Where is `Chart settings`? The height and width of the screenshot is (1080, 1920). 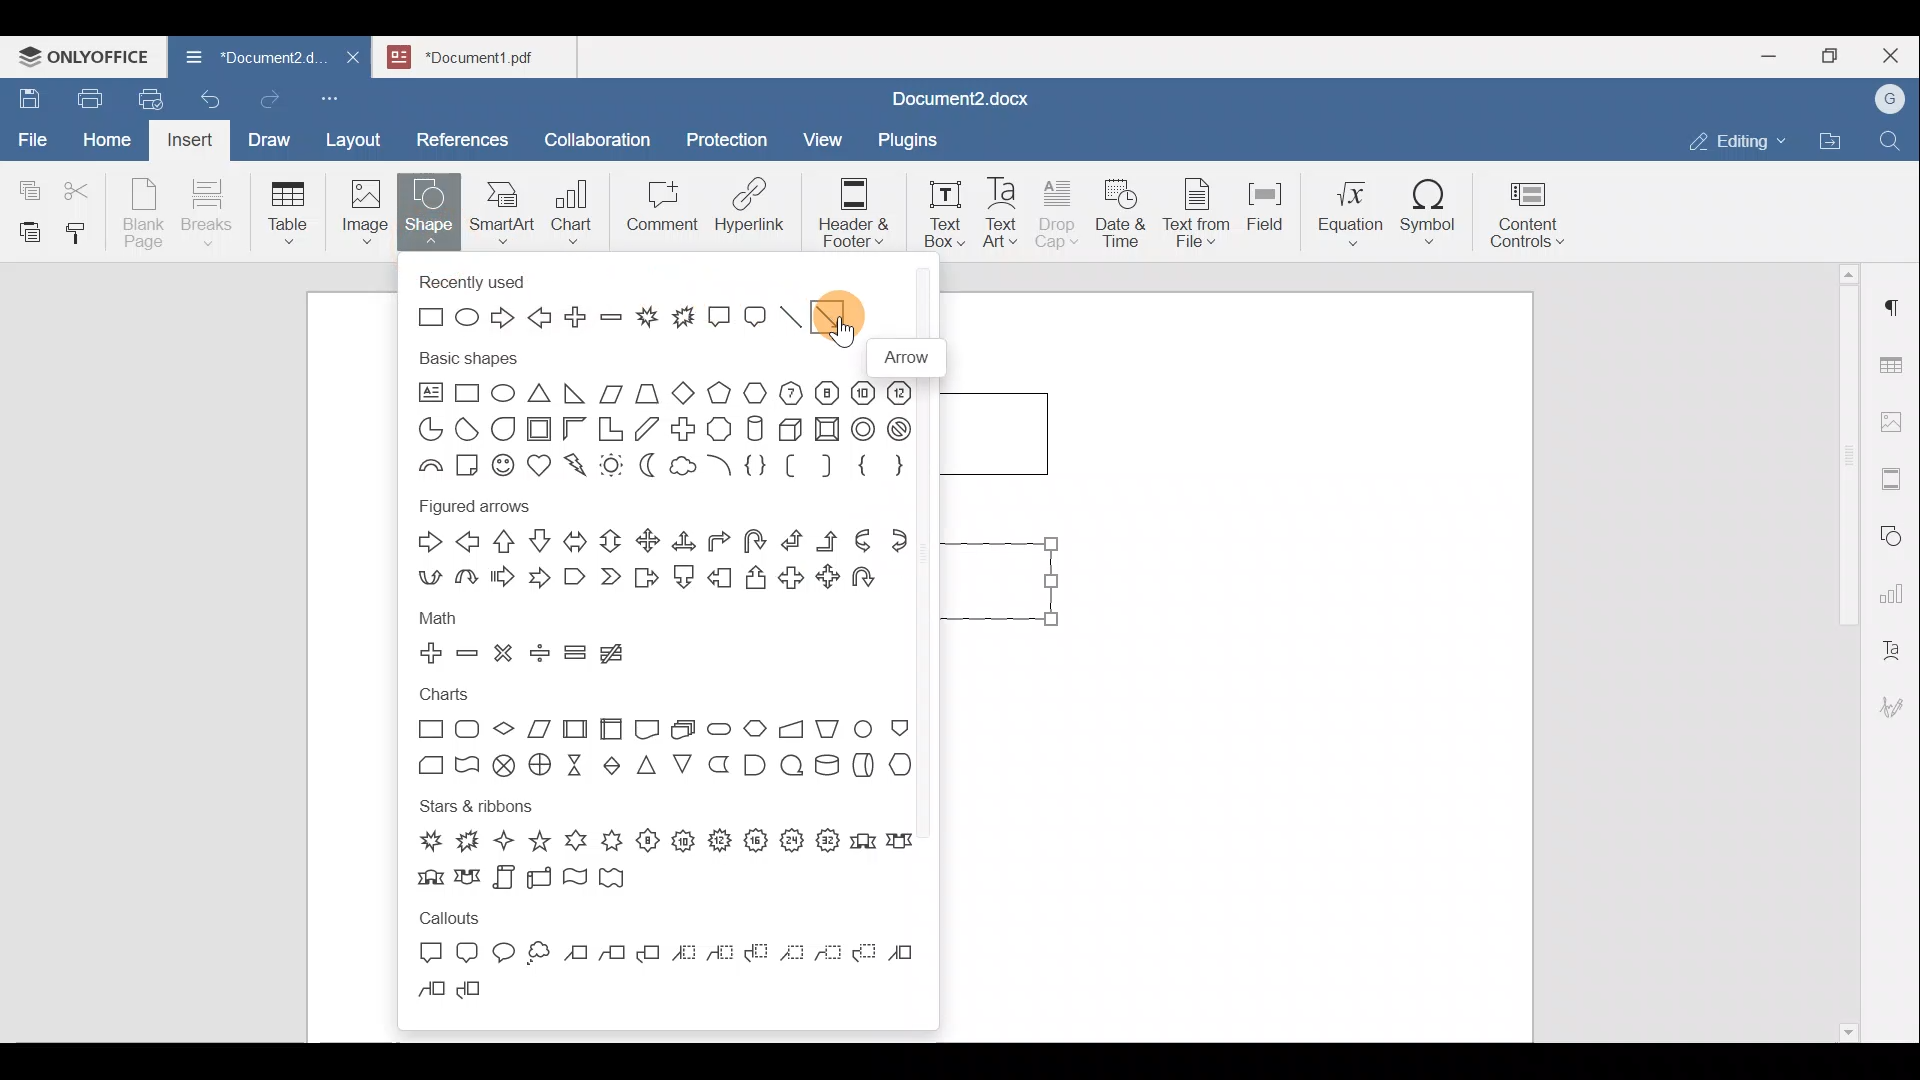 Chart settings is located at coordinates (1896, 585).